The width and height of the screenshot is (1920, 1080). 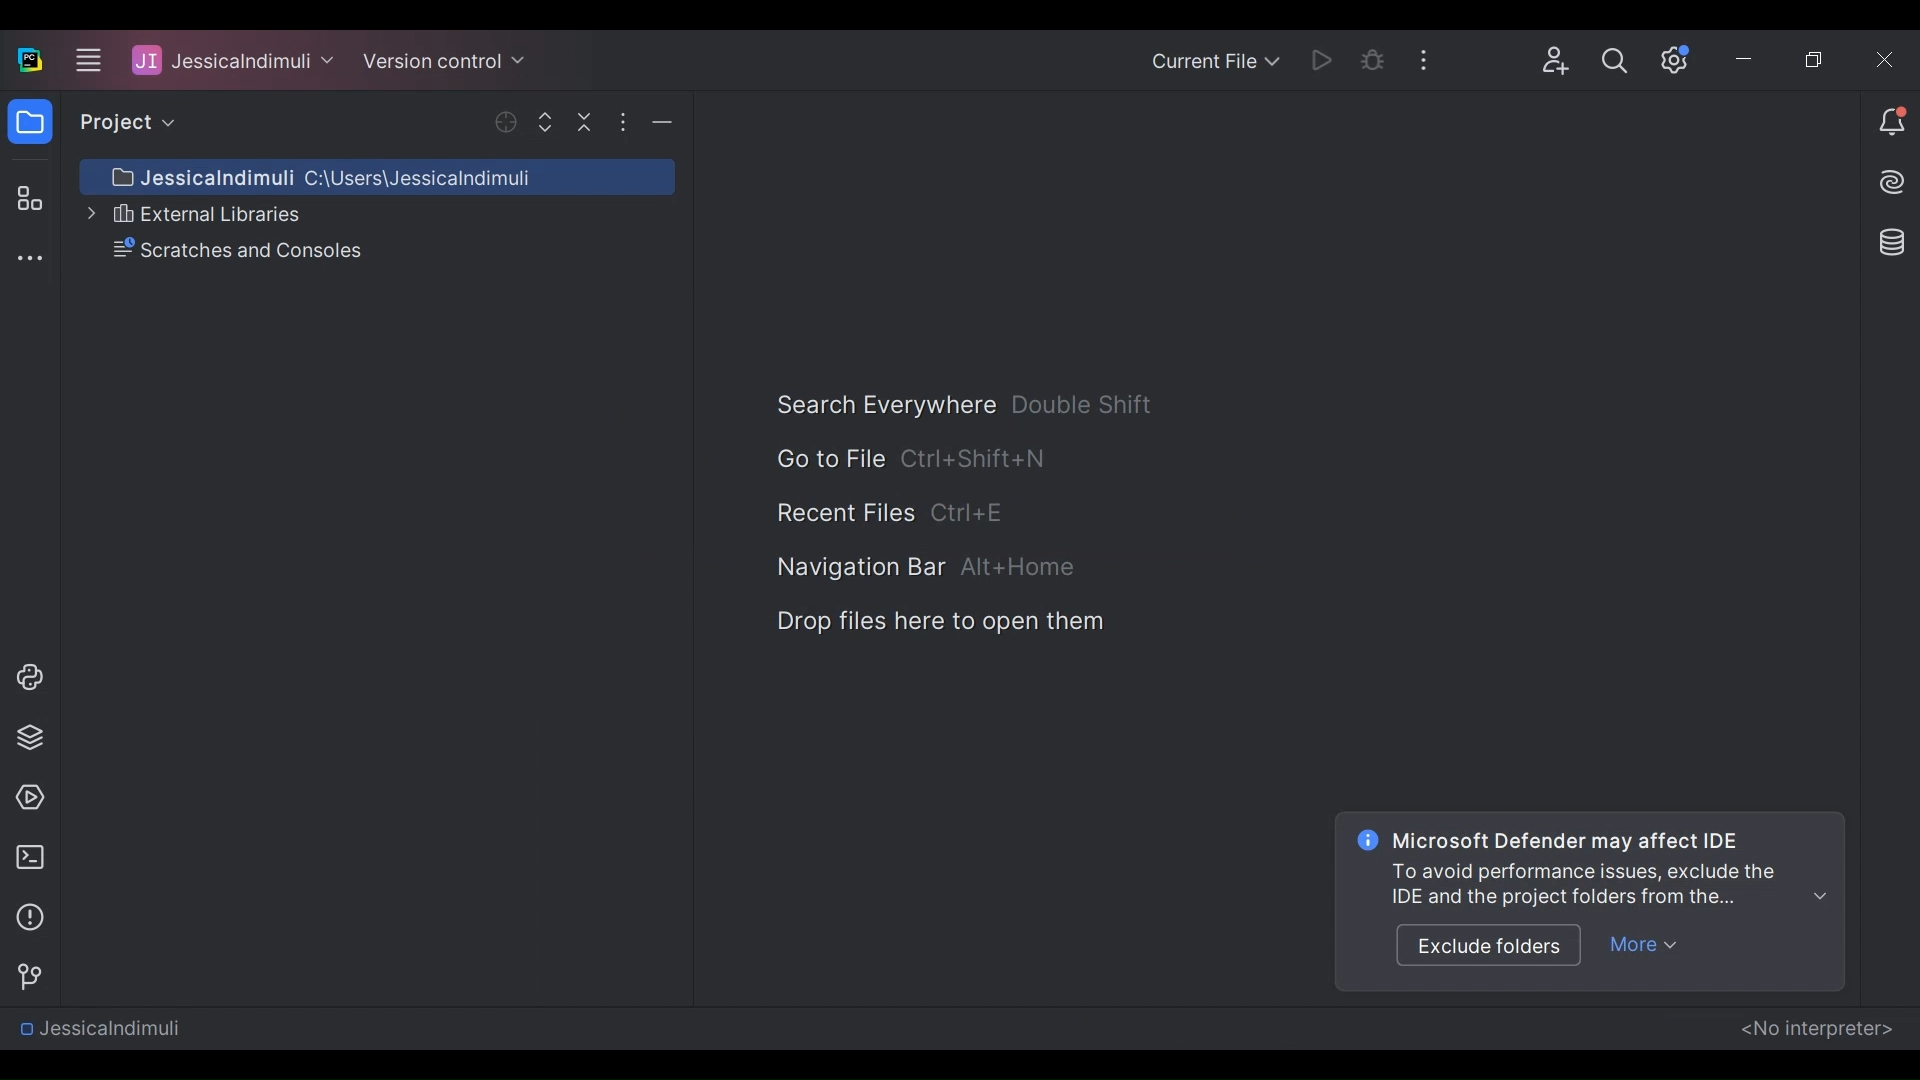 What do you see at coordinates (912, 512) in the screenshot?
I see `Recnet Files` at bounding box center [912, 512].